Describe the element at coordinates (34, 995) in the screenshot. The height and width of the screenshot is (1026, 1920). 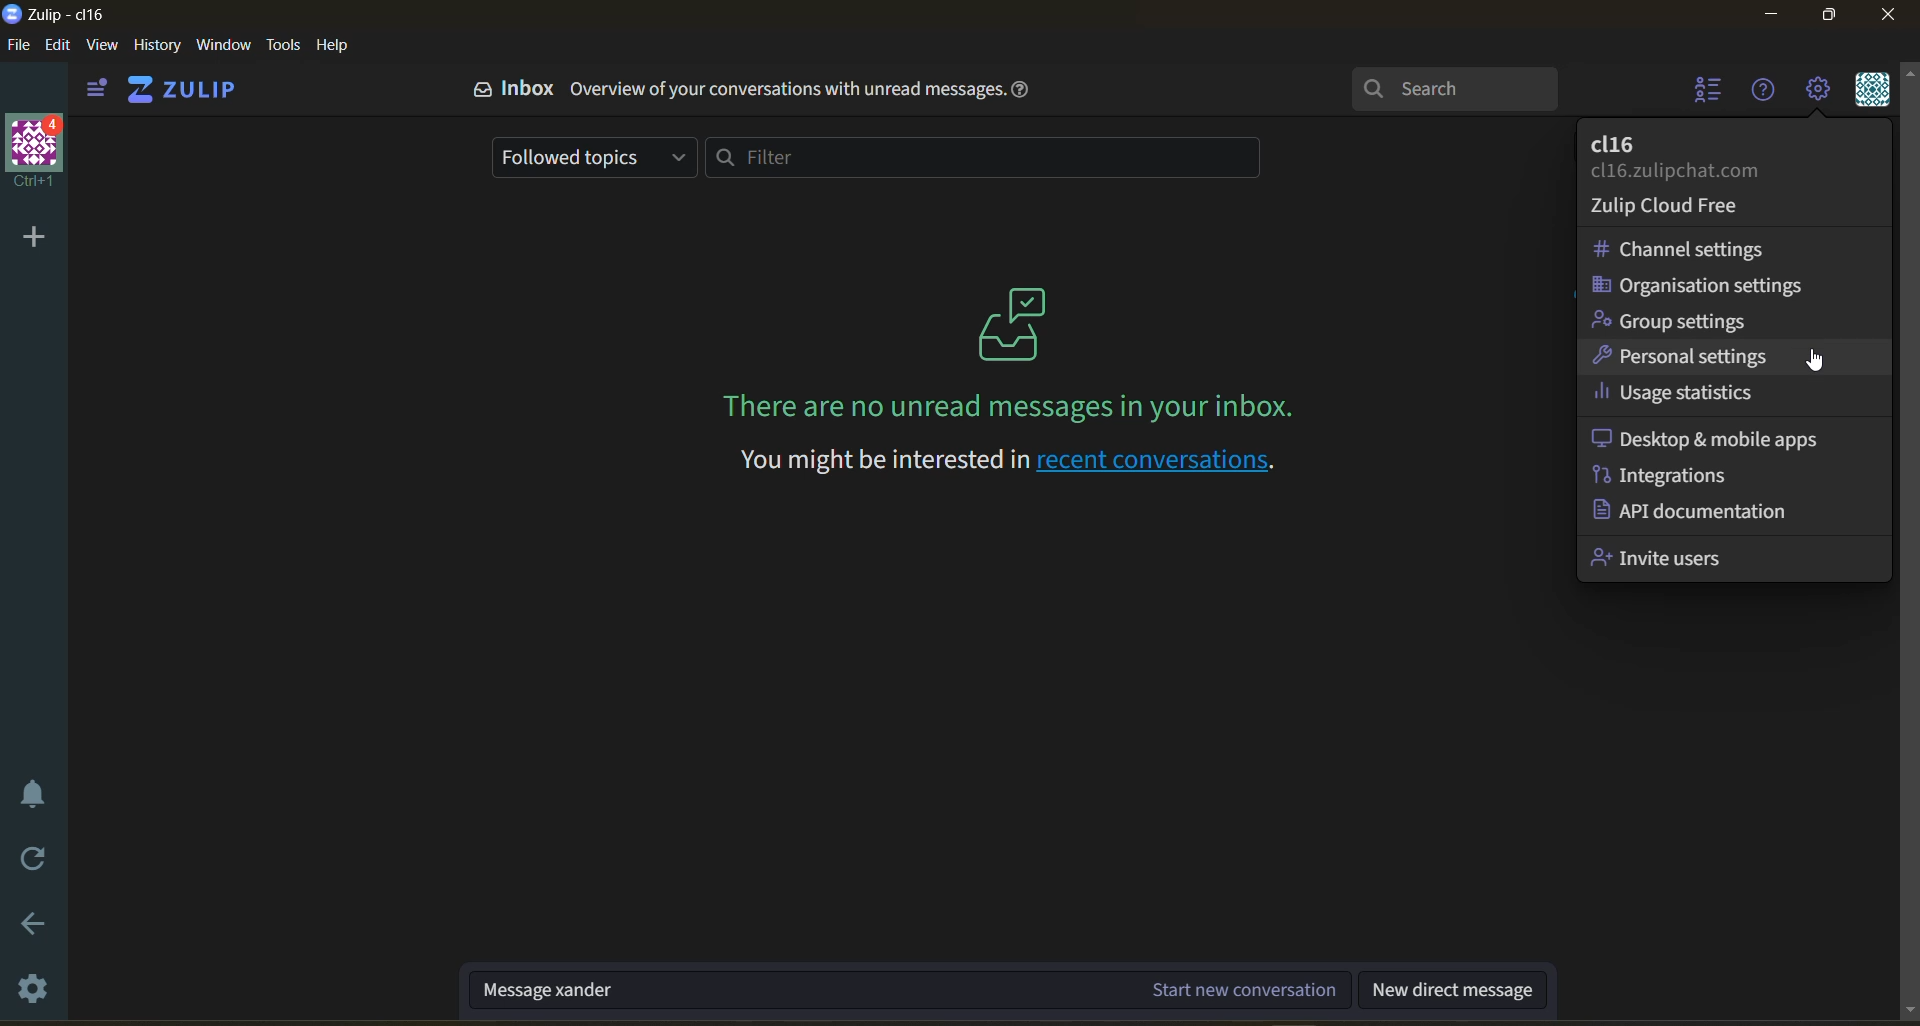
I see `settings` at that location.